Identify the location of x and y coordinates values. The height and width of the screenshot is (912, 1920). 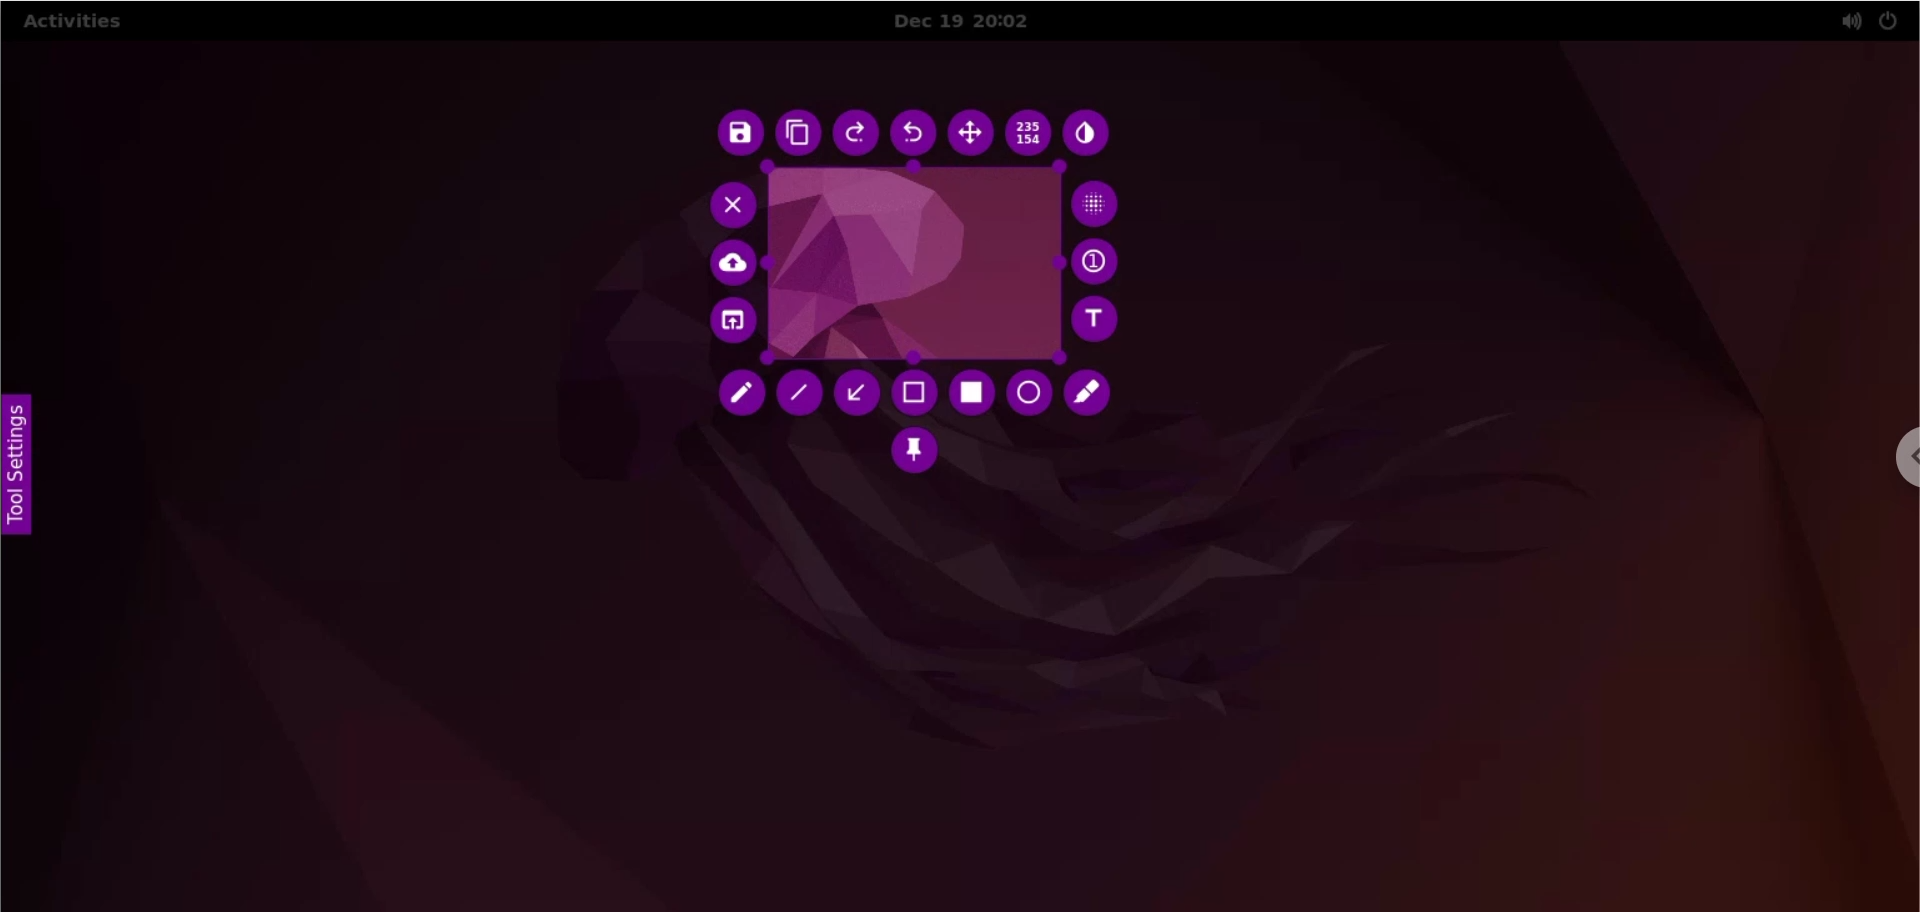
(1033, 134).